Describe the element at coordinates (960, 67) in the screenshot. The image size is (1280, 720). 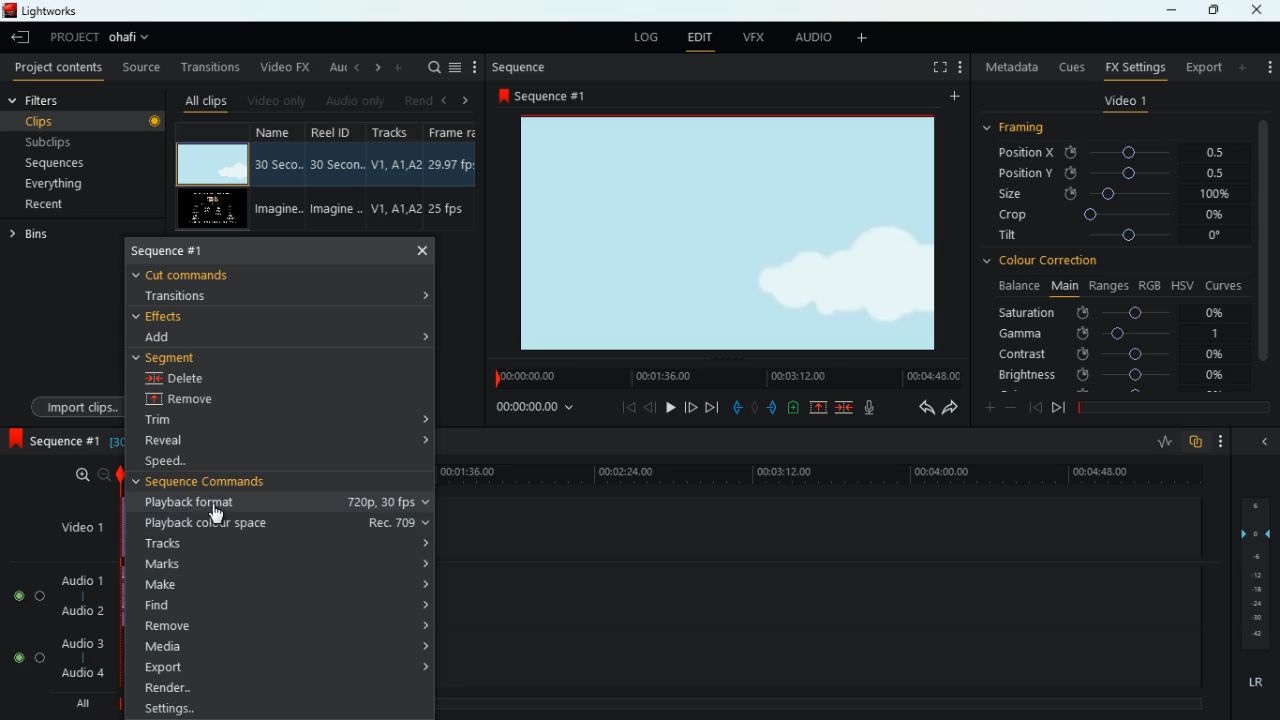
I see `add` at that location.